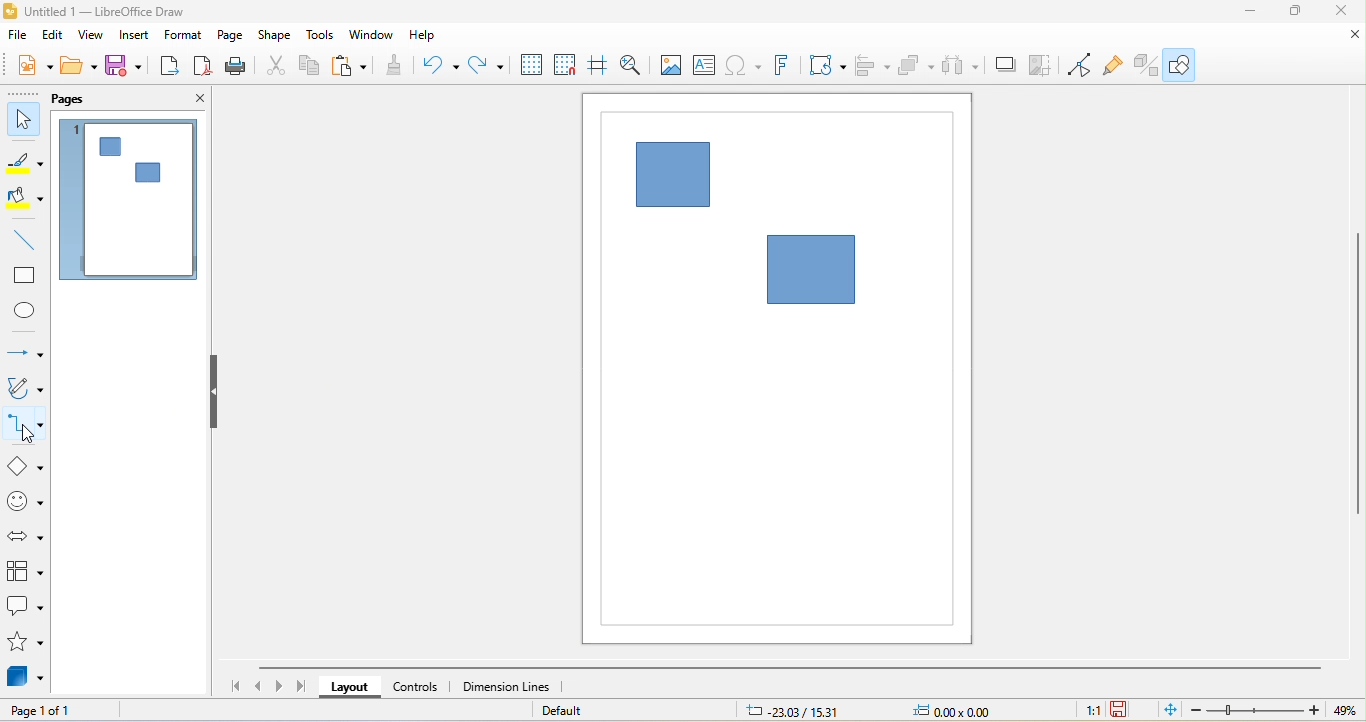  I want to click on copy, so click(313, 66).